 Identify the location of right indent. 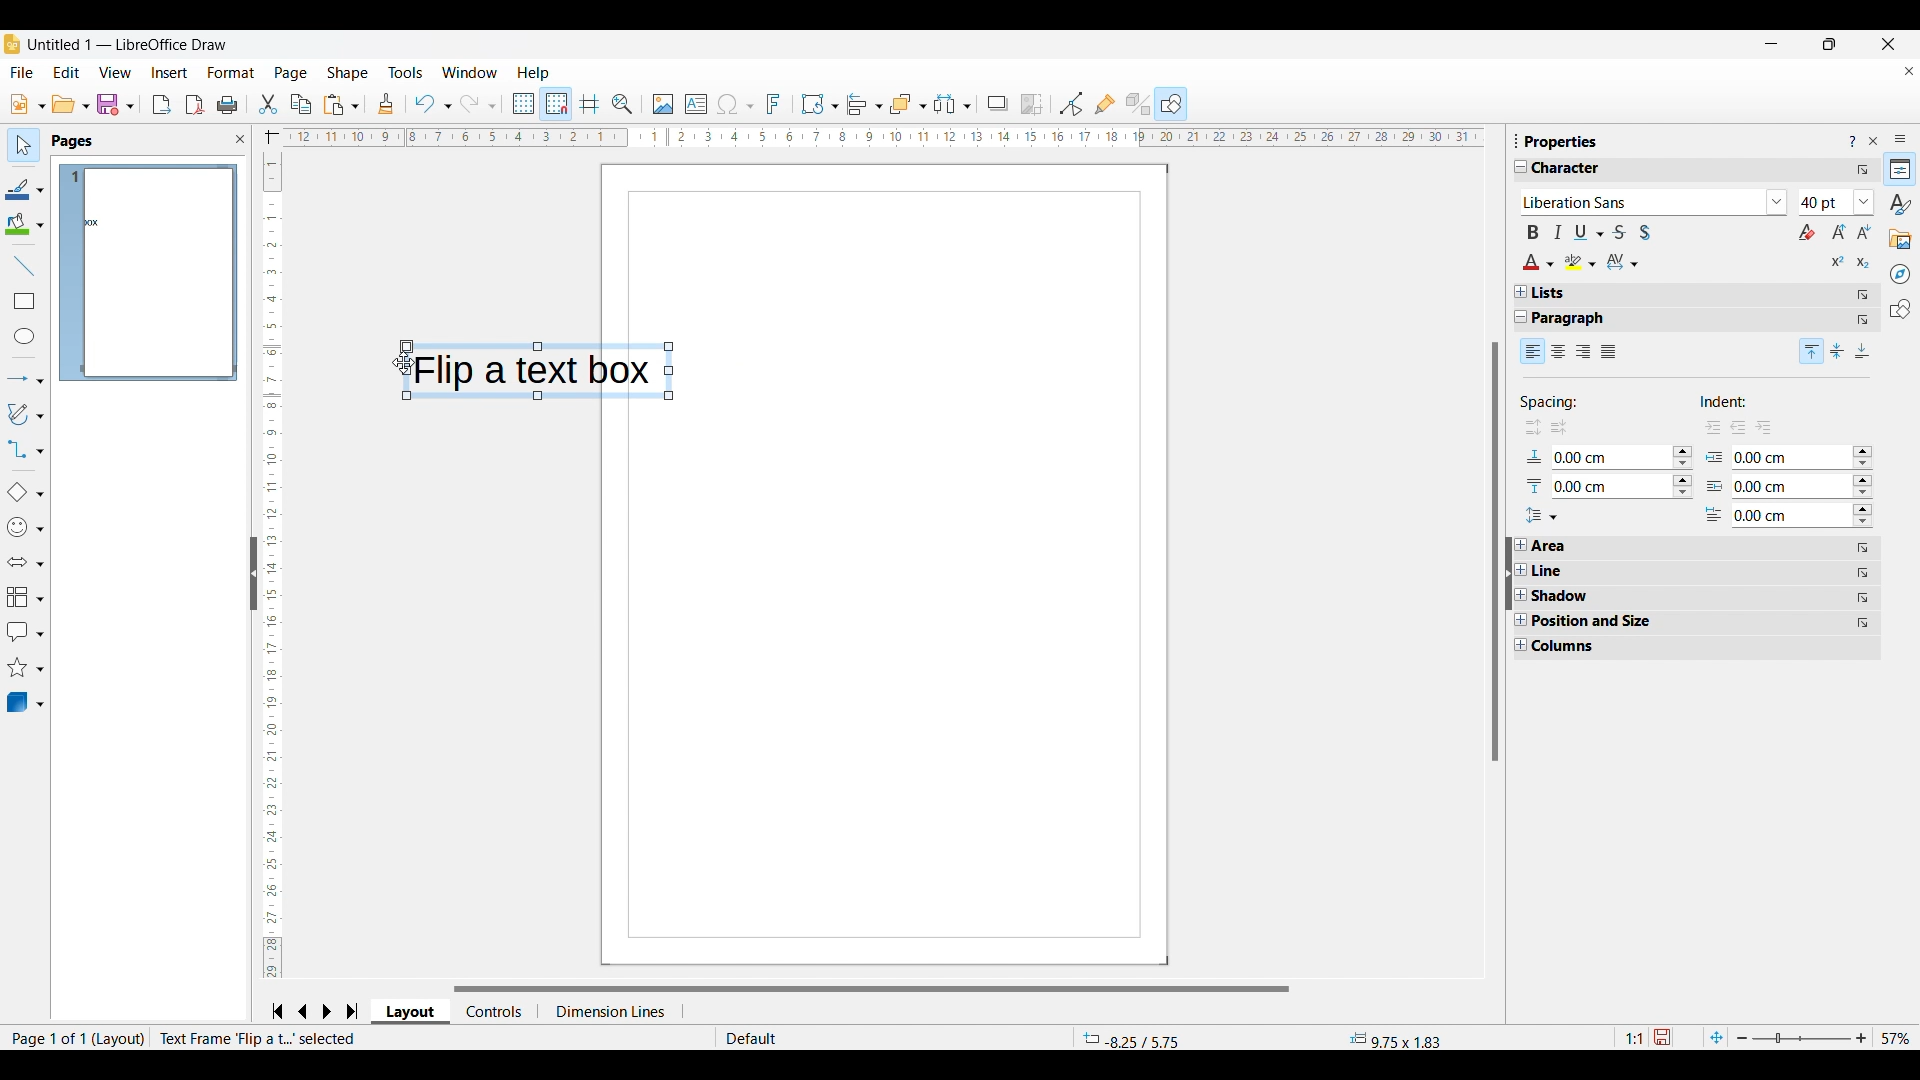
(1704, 429).